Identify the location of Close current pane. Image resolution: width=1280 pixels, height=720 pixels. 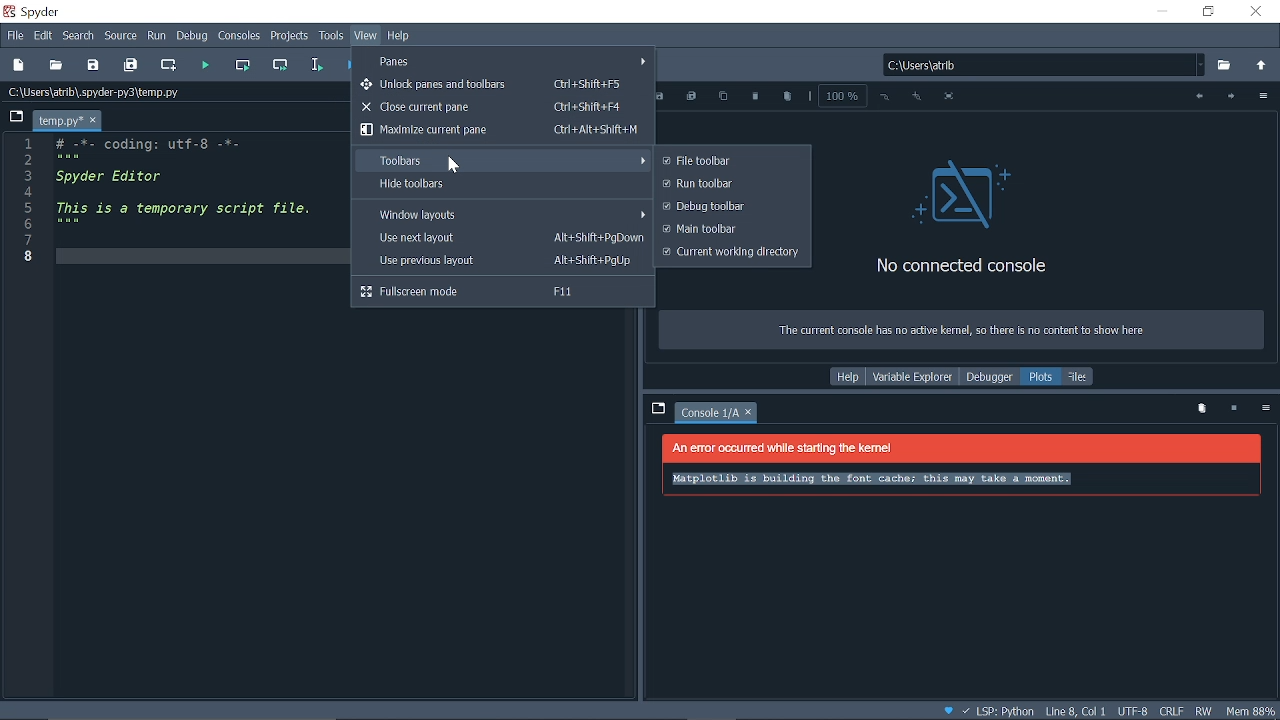
(501, 107).